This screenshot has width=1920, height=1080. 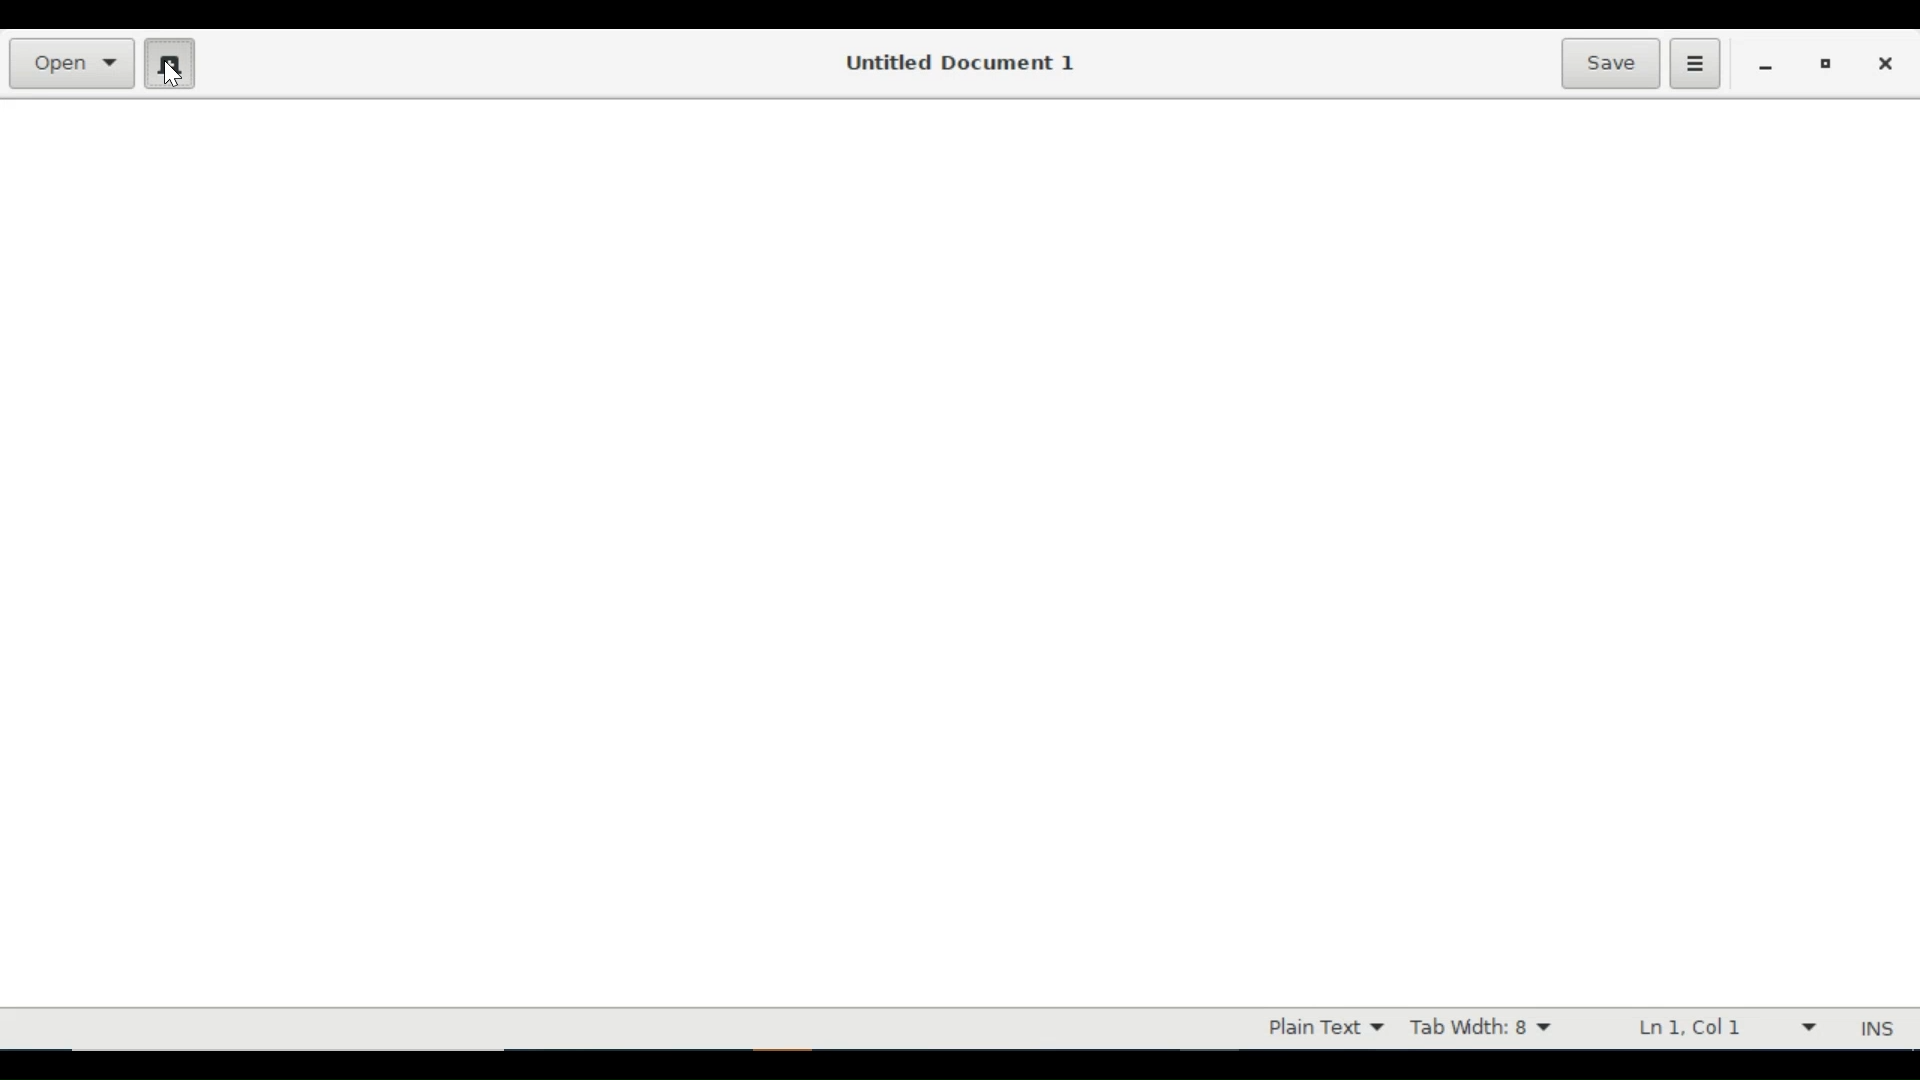 What do you see at coordinates (73, 64) in the screenshot?
I see `Open` at bounding box center [73, 64].